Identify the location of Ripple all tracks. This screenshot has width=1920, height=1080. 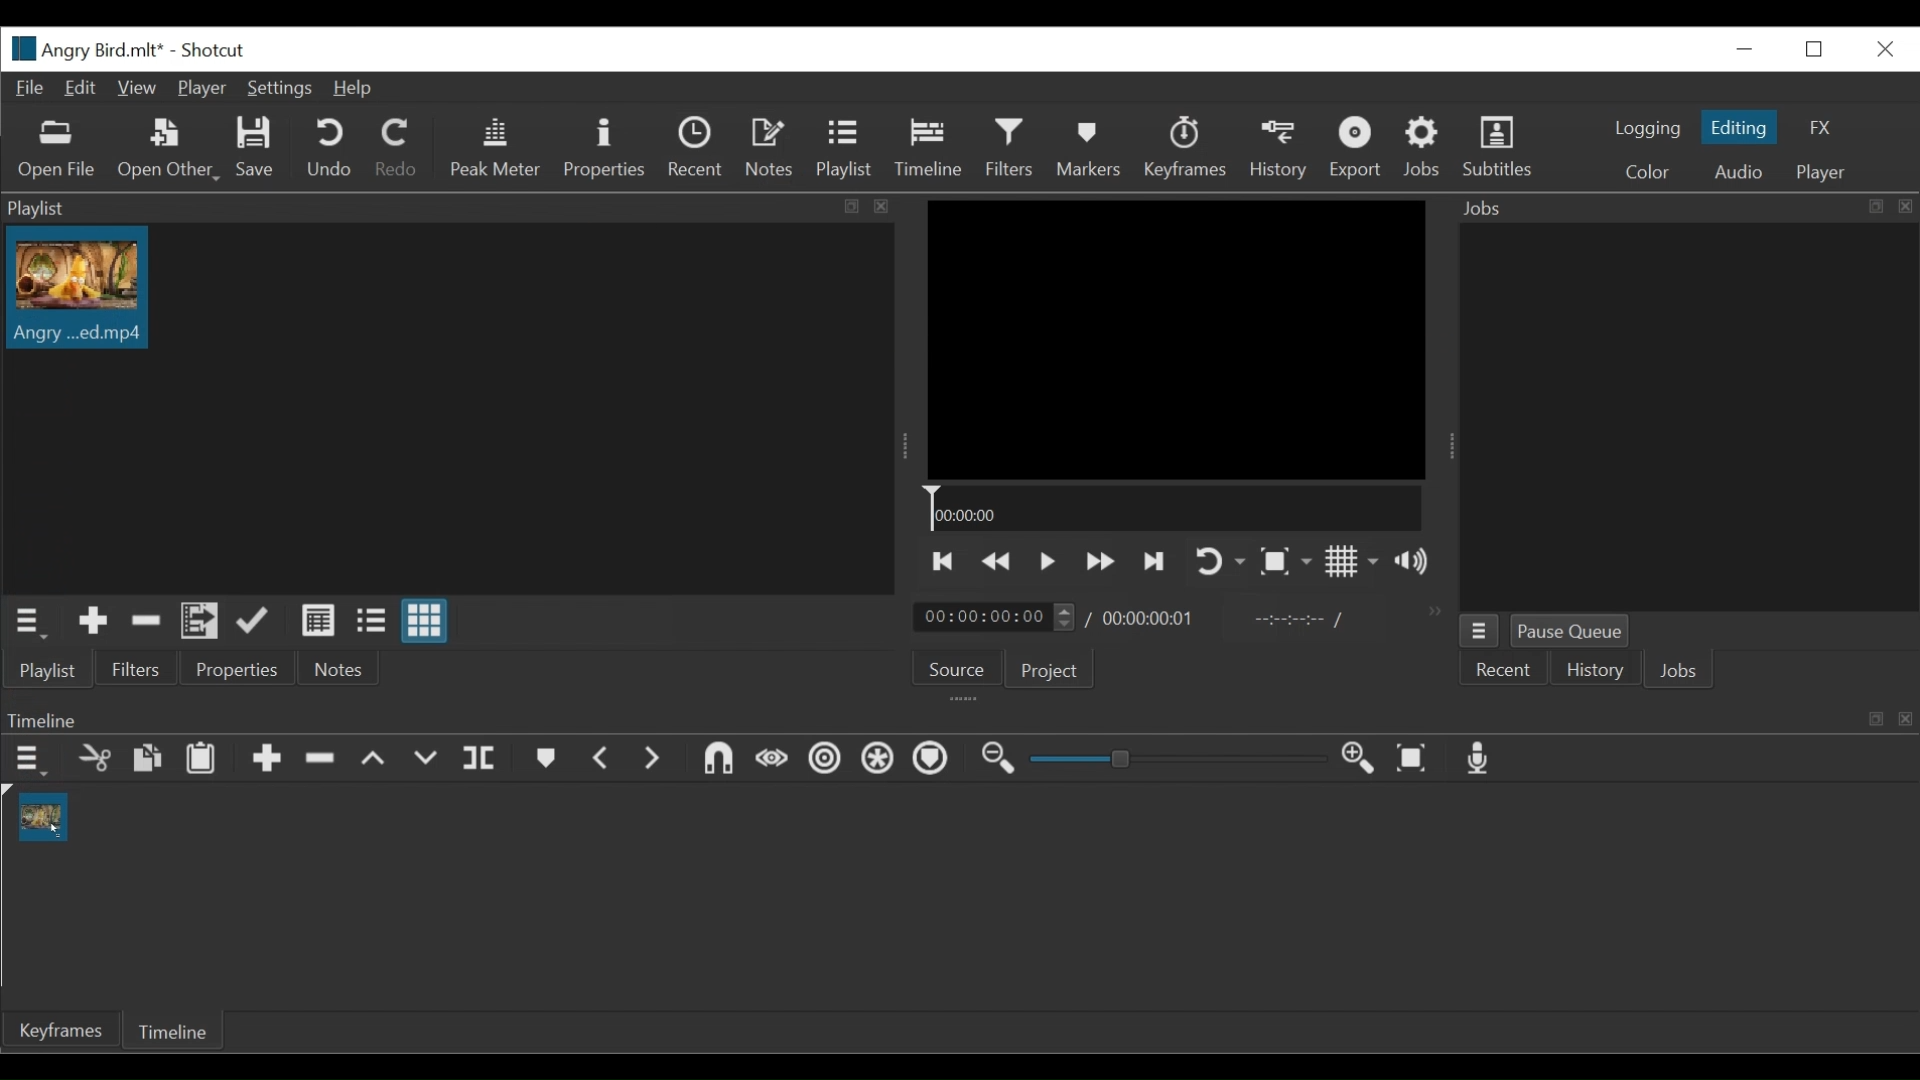
(880, 759).